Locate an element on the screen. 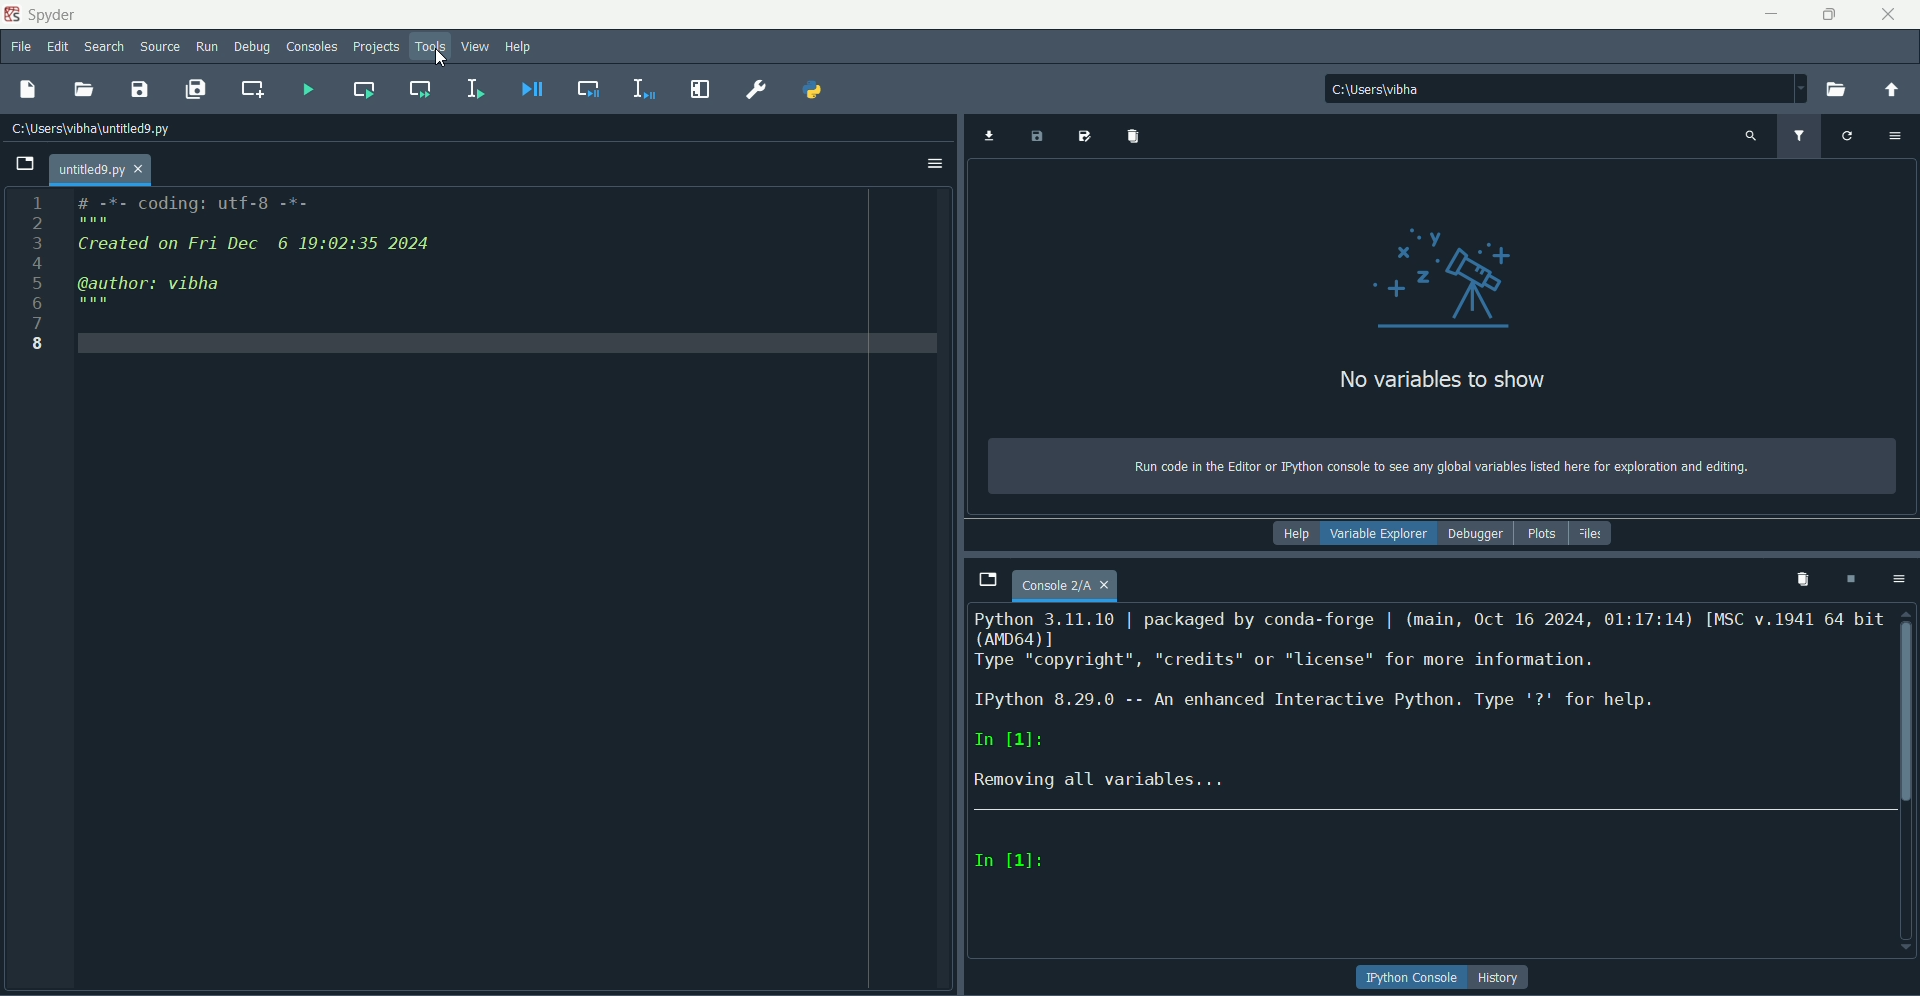 This screenshot has height=996, width=1920. source is located at coordinates (161, 47).